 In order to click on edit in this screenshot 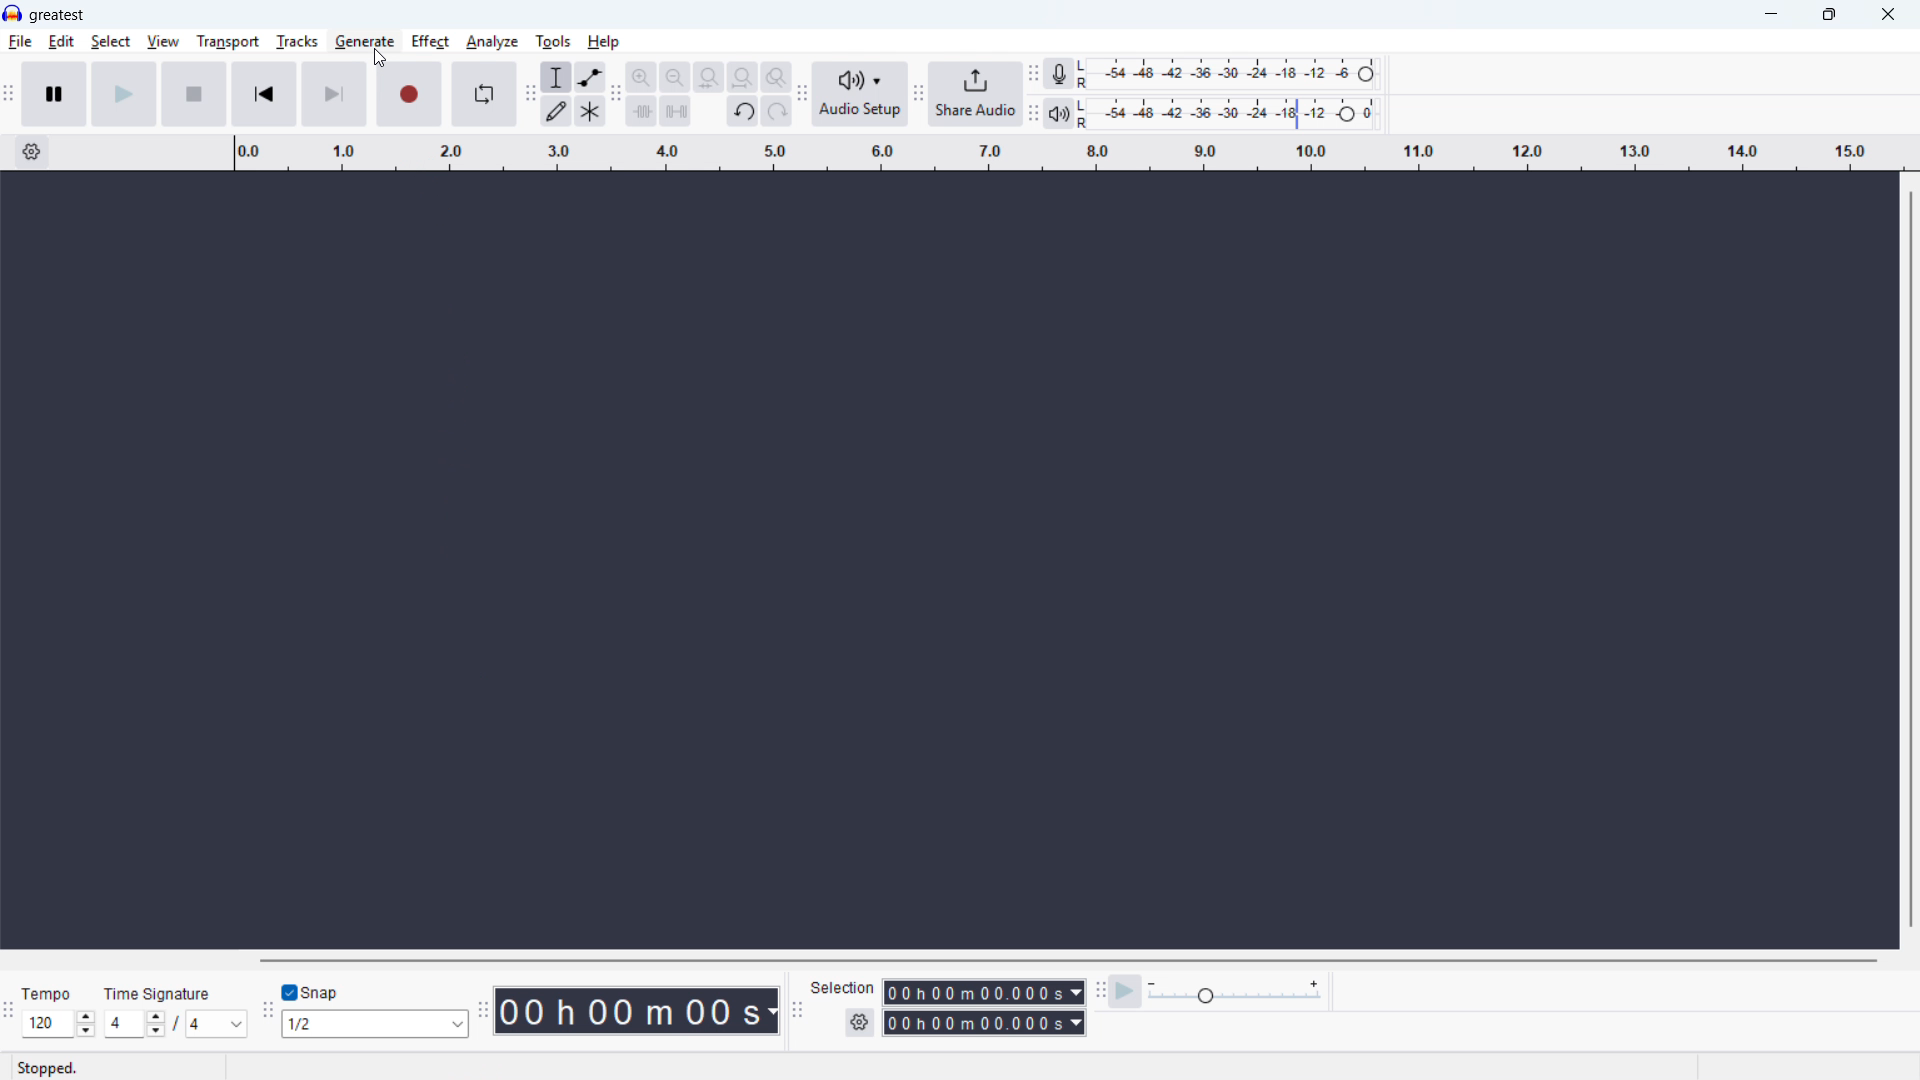, I will do `click(62, 42)`.